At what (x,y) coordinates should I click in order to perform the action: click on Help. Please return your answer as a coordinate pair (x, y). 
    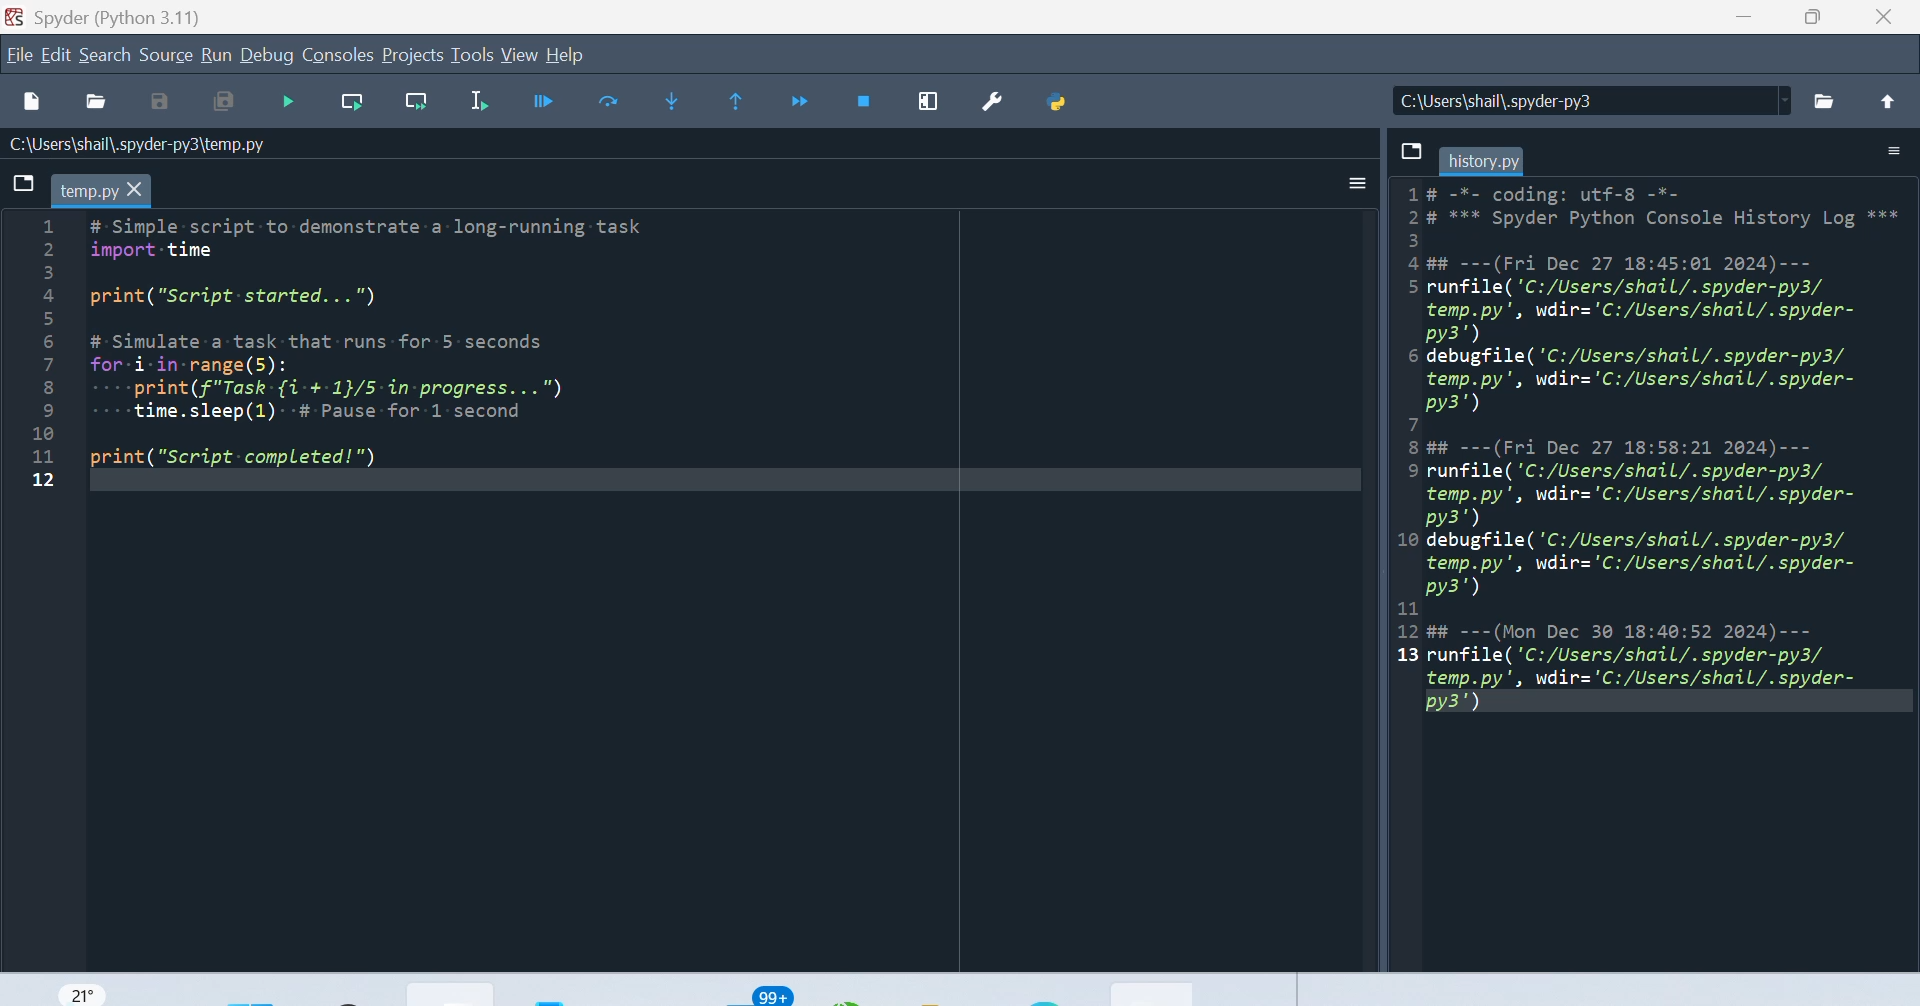
    Looking at the image, I should click on (574, 57).